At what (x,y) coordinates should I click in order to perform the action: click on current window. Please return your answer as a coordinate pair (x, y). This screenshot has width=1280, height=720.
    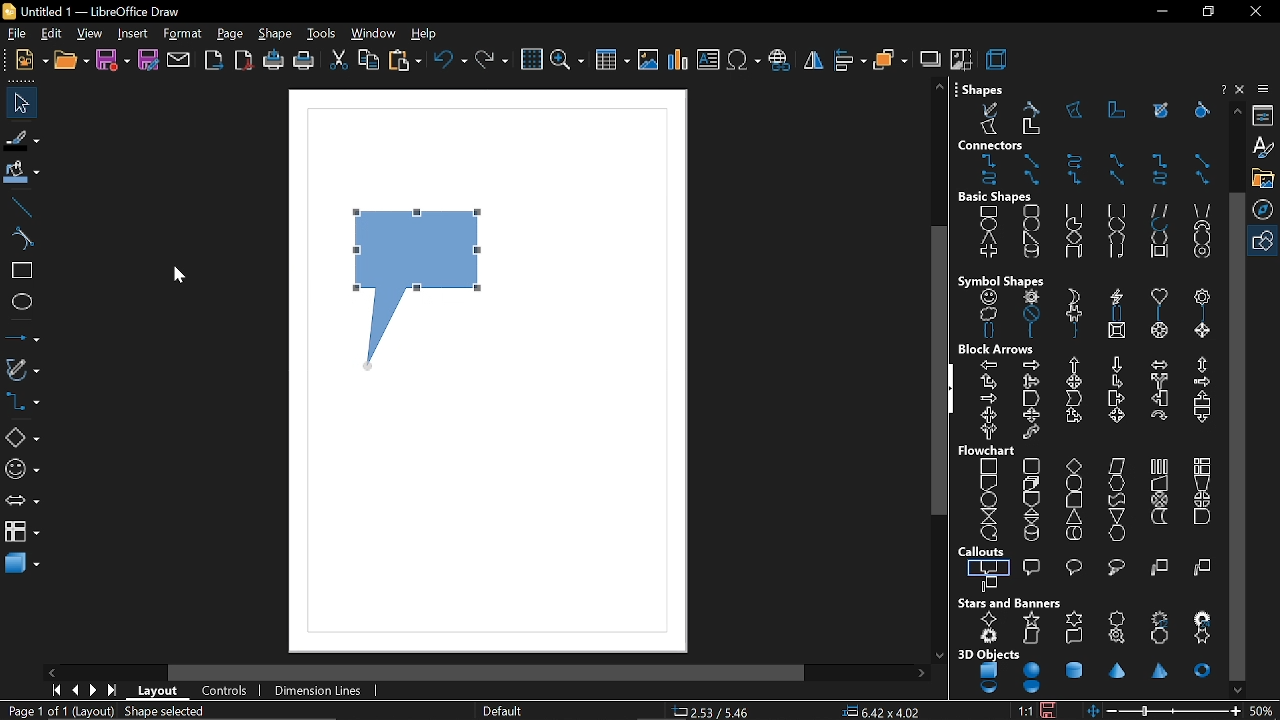
    Looking at the image, I should click on (102, 10).